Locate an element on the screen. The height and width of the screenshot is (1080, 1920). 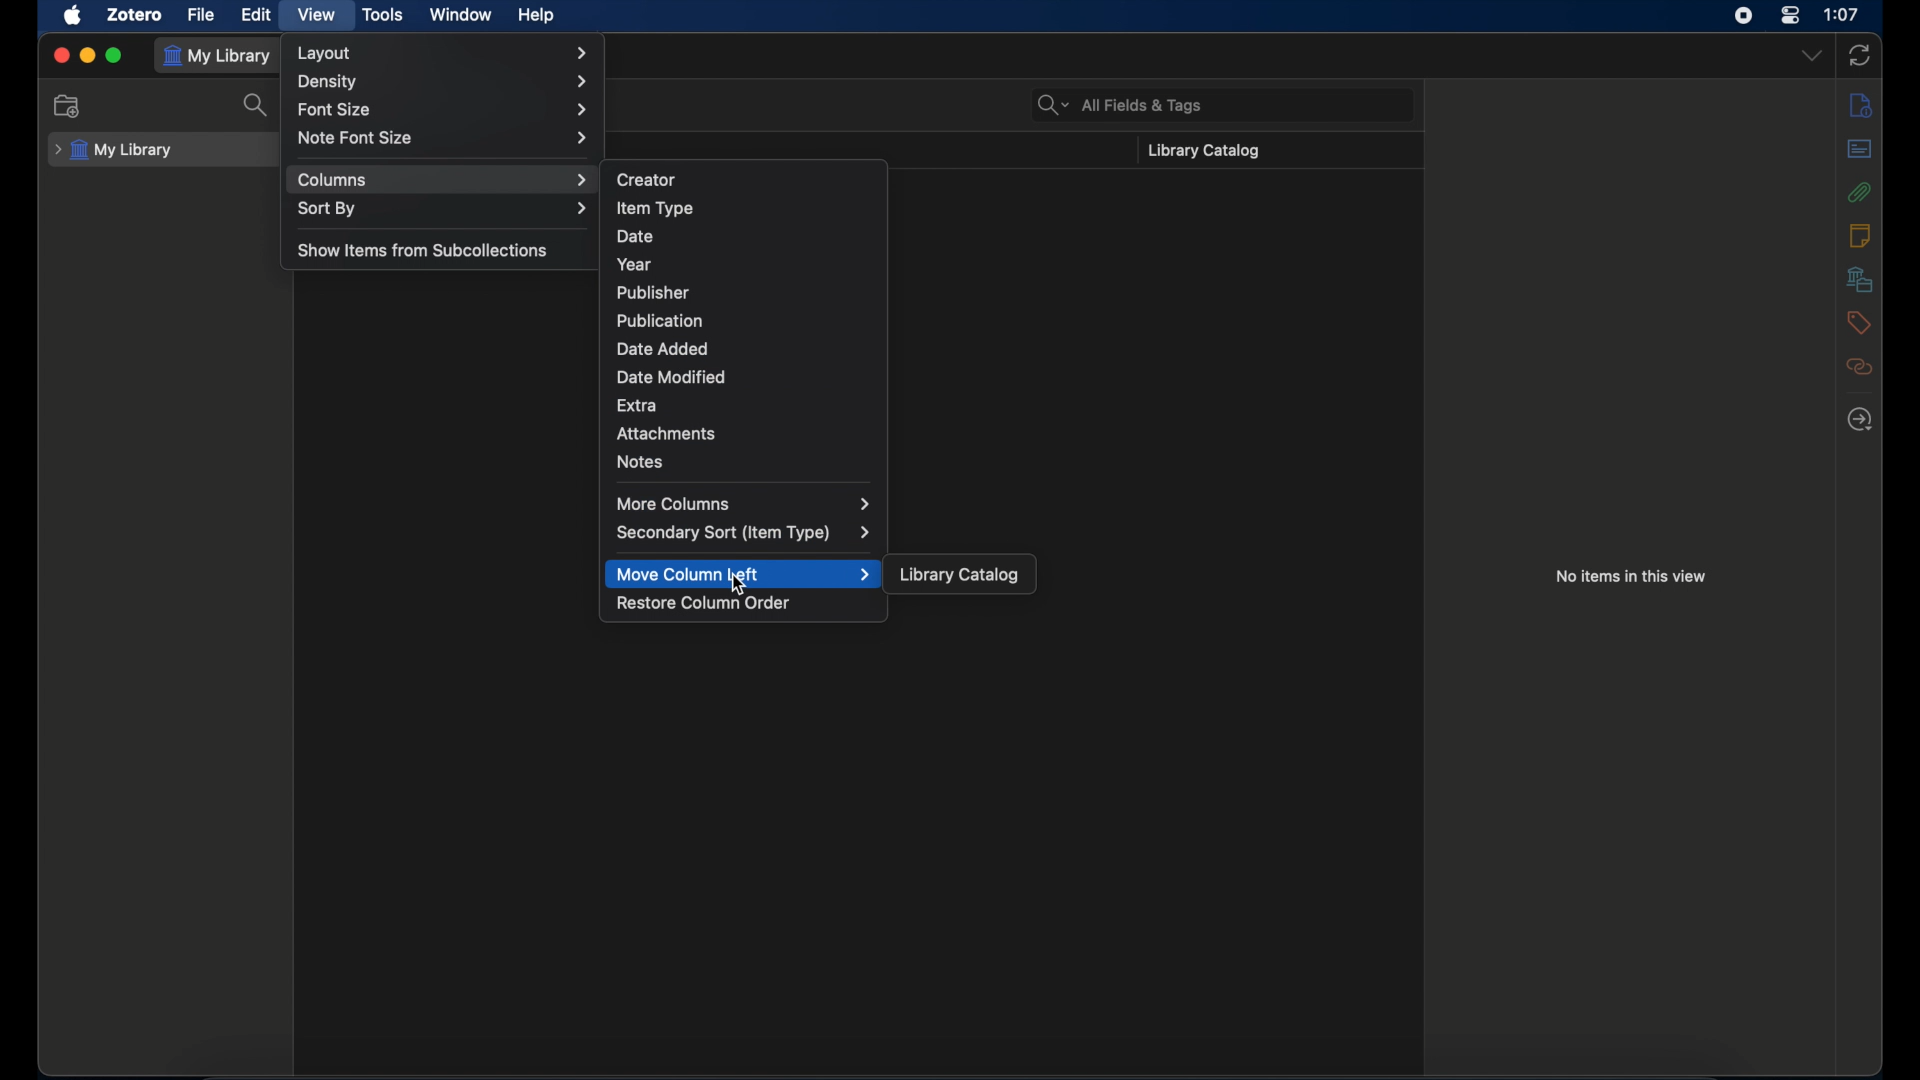
maximize is located at coordinates (114, 56).